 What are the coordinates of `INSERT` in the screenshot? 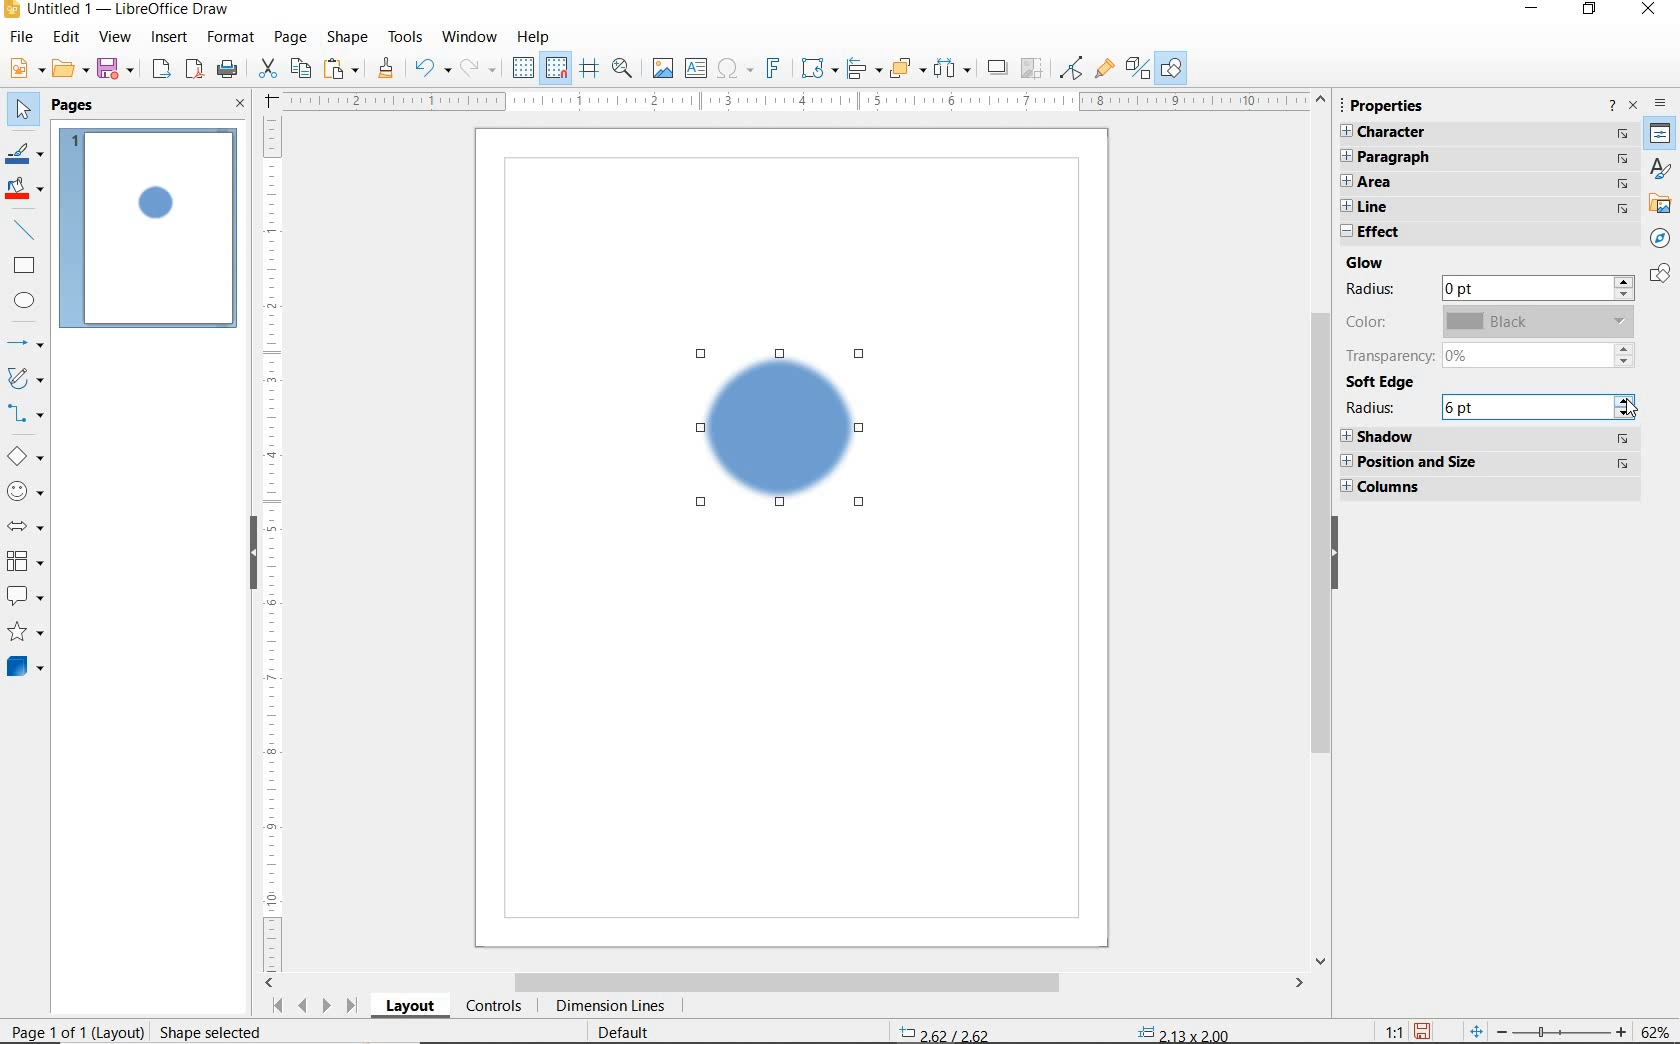 It's located at (170, 38).